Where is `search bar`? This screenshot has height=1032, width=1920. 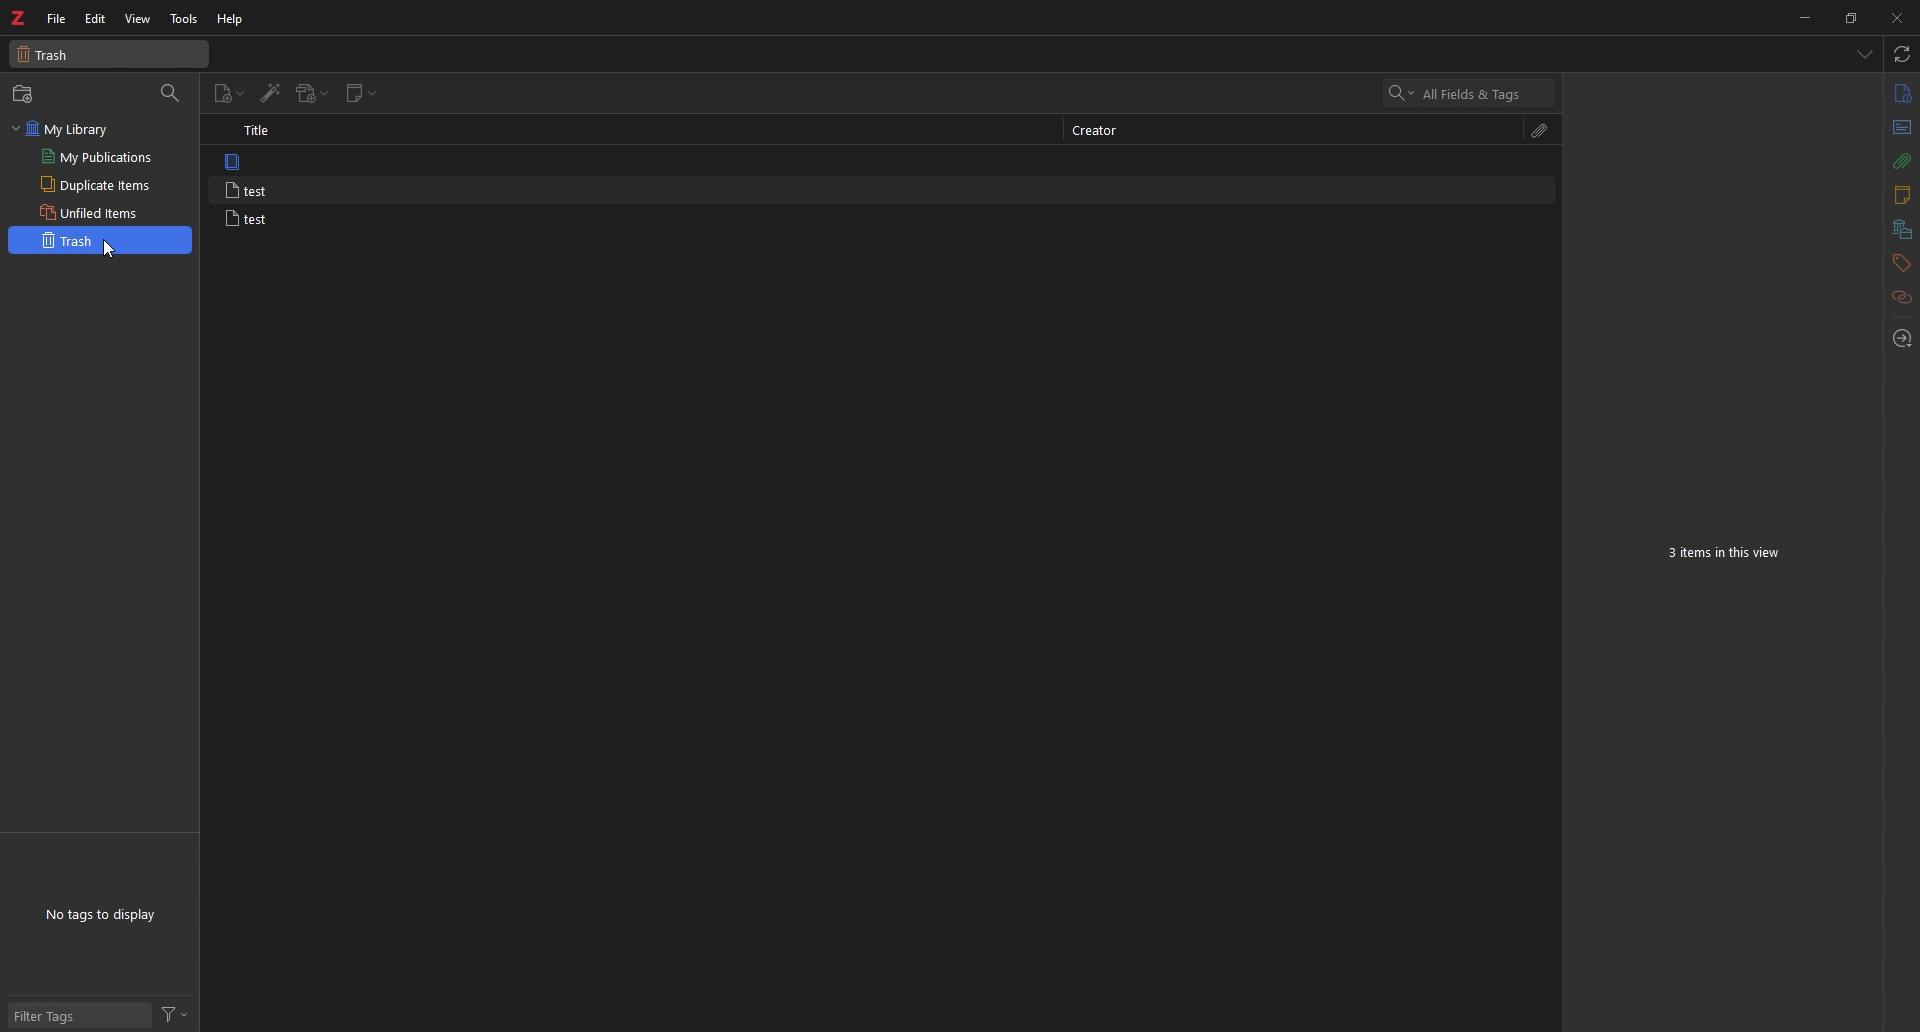 search bar is located at coordinates (1471, 94).